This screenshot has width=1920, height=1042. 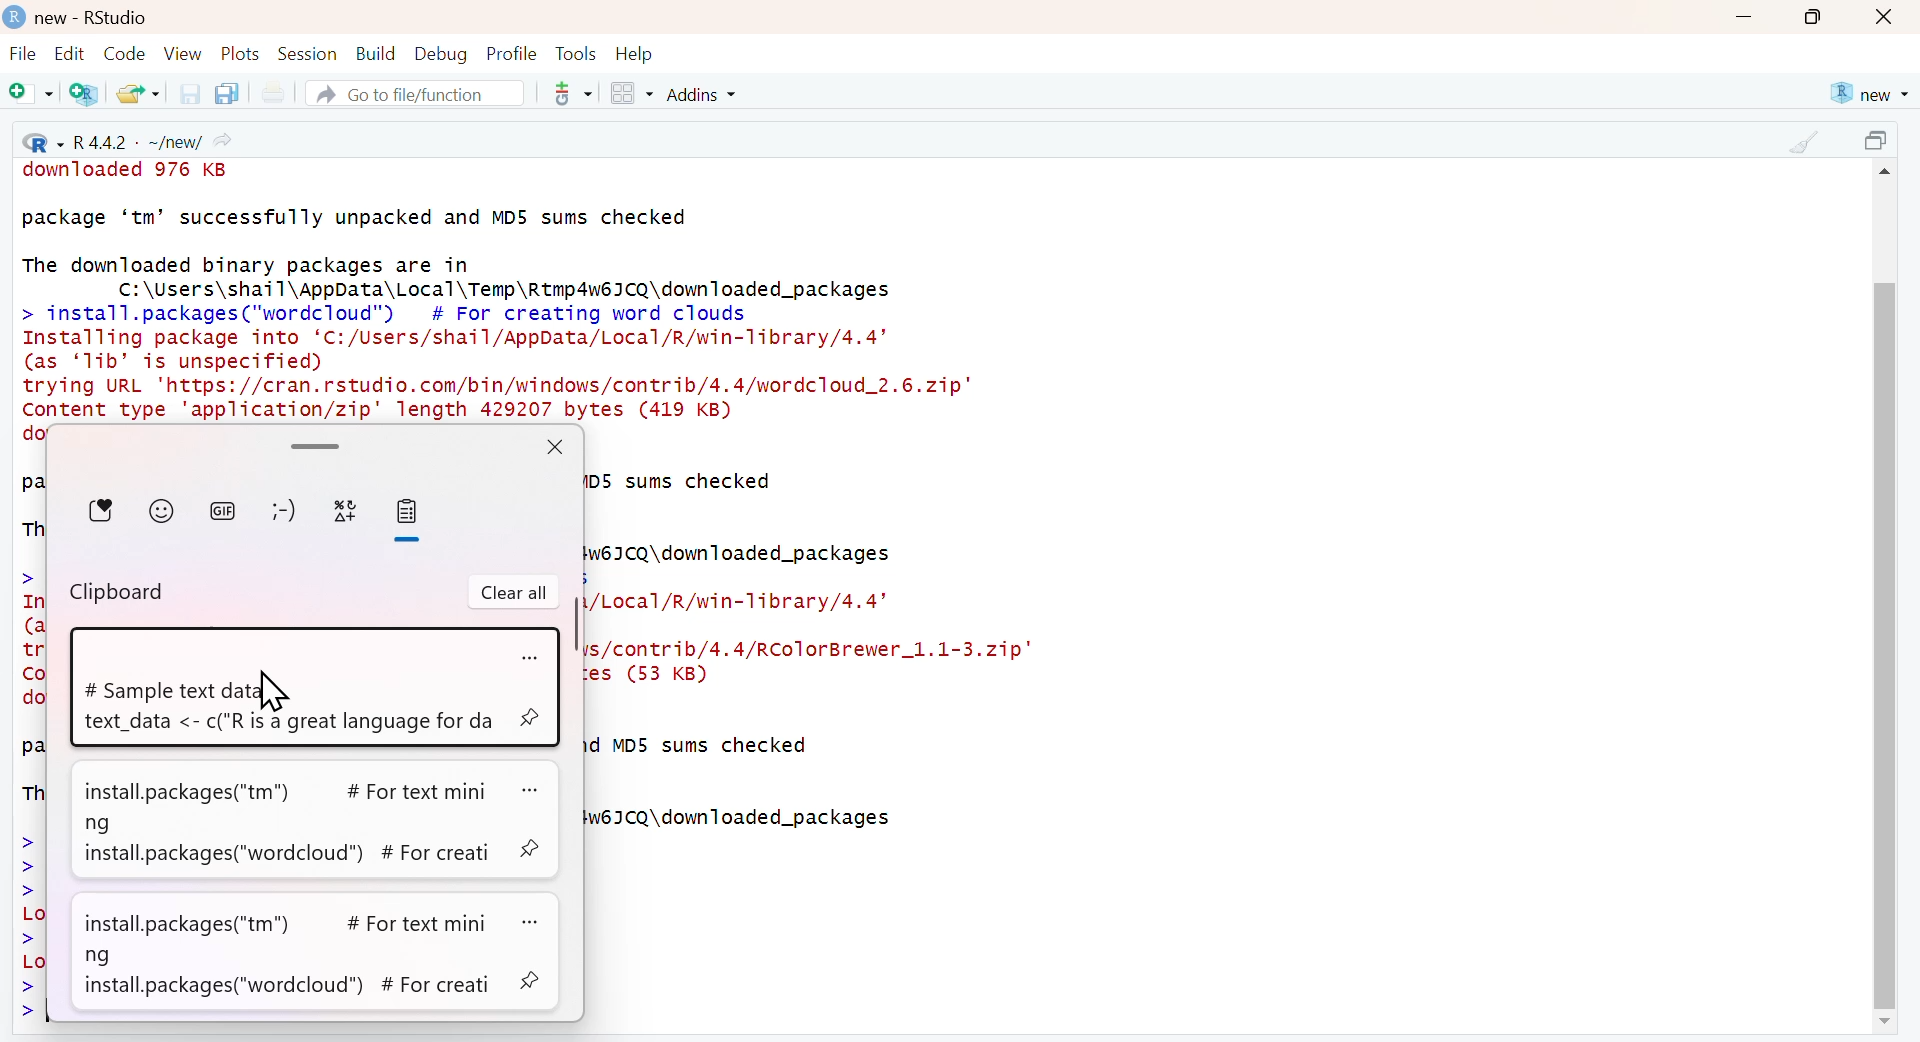 What do you see at coordinates (528, 656) in the screenshot?
I see `more options` at bounding box center [528, 656].